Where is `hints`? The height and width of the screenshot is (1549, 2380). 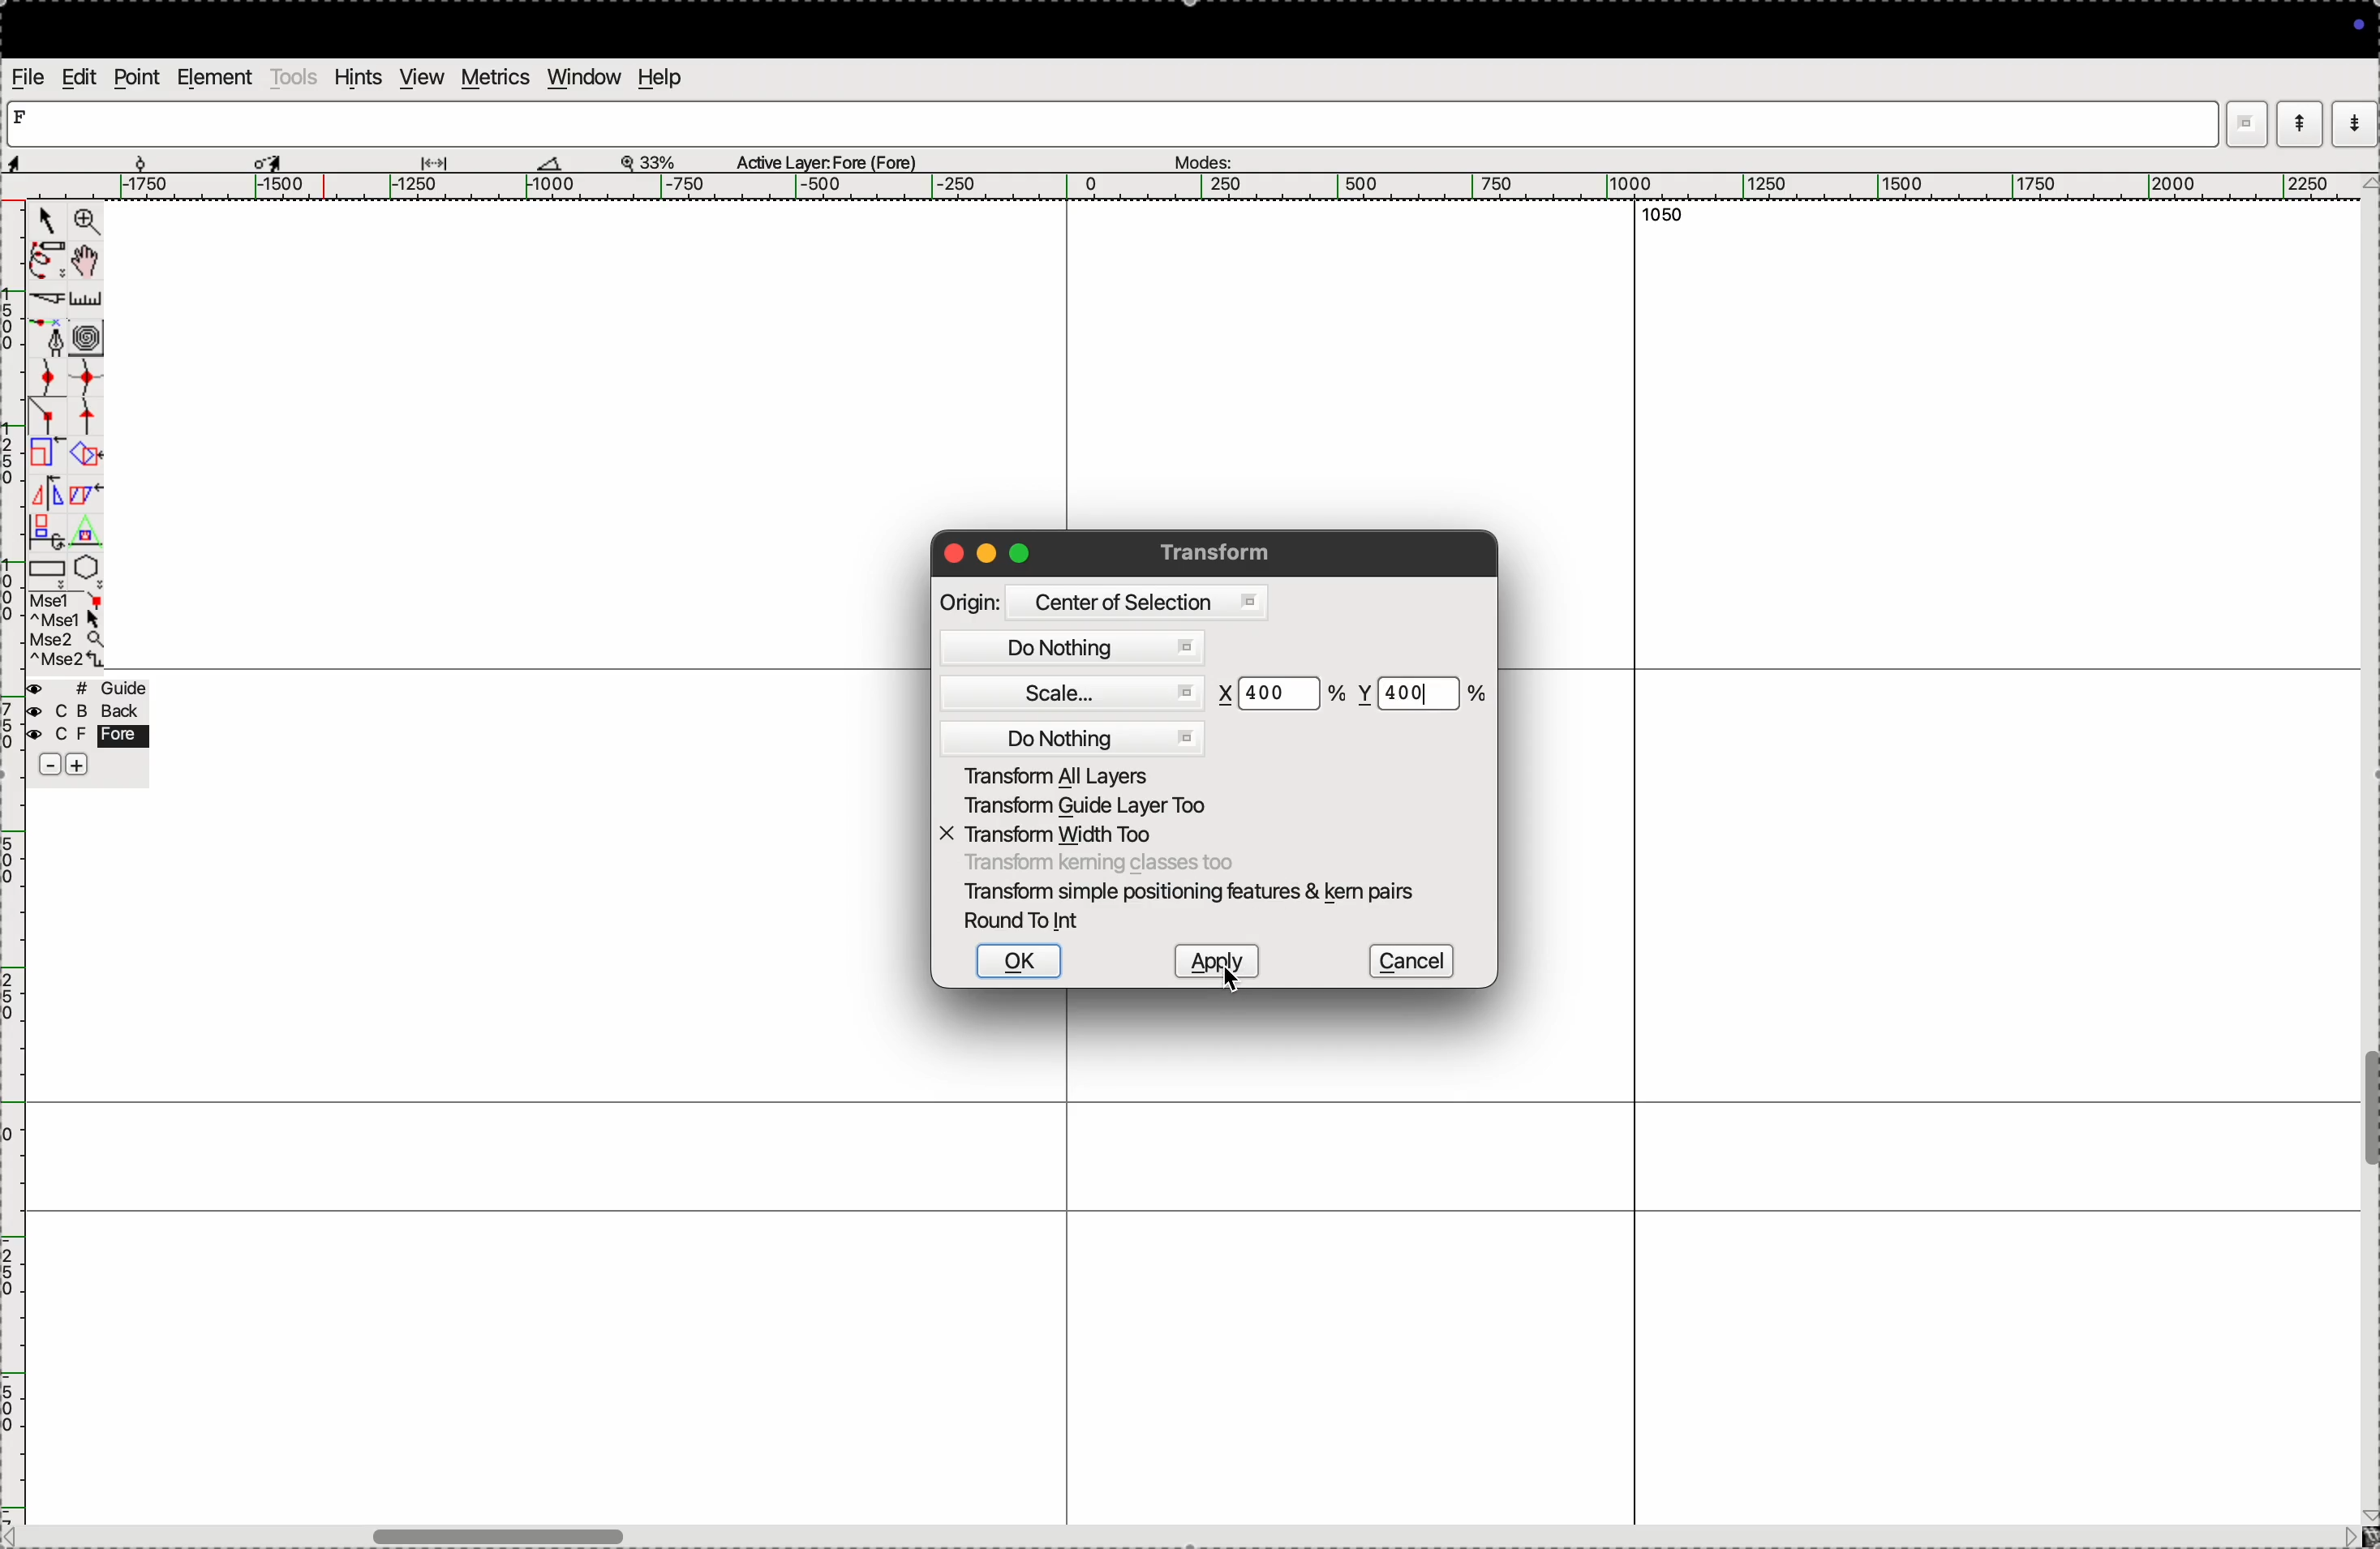
hints is located at coordinates (359, 77).